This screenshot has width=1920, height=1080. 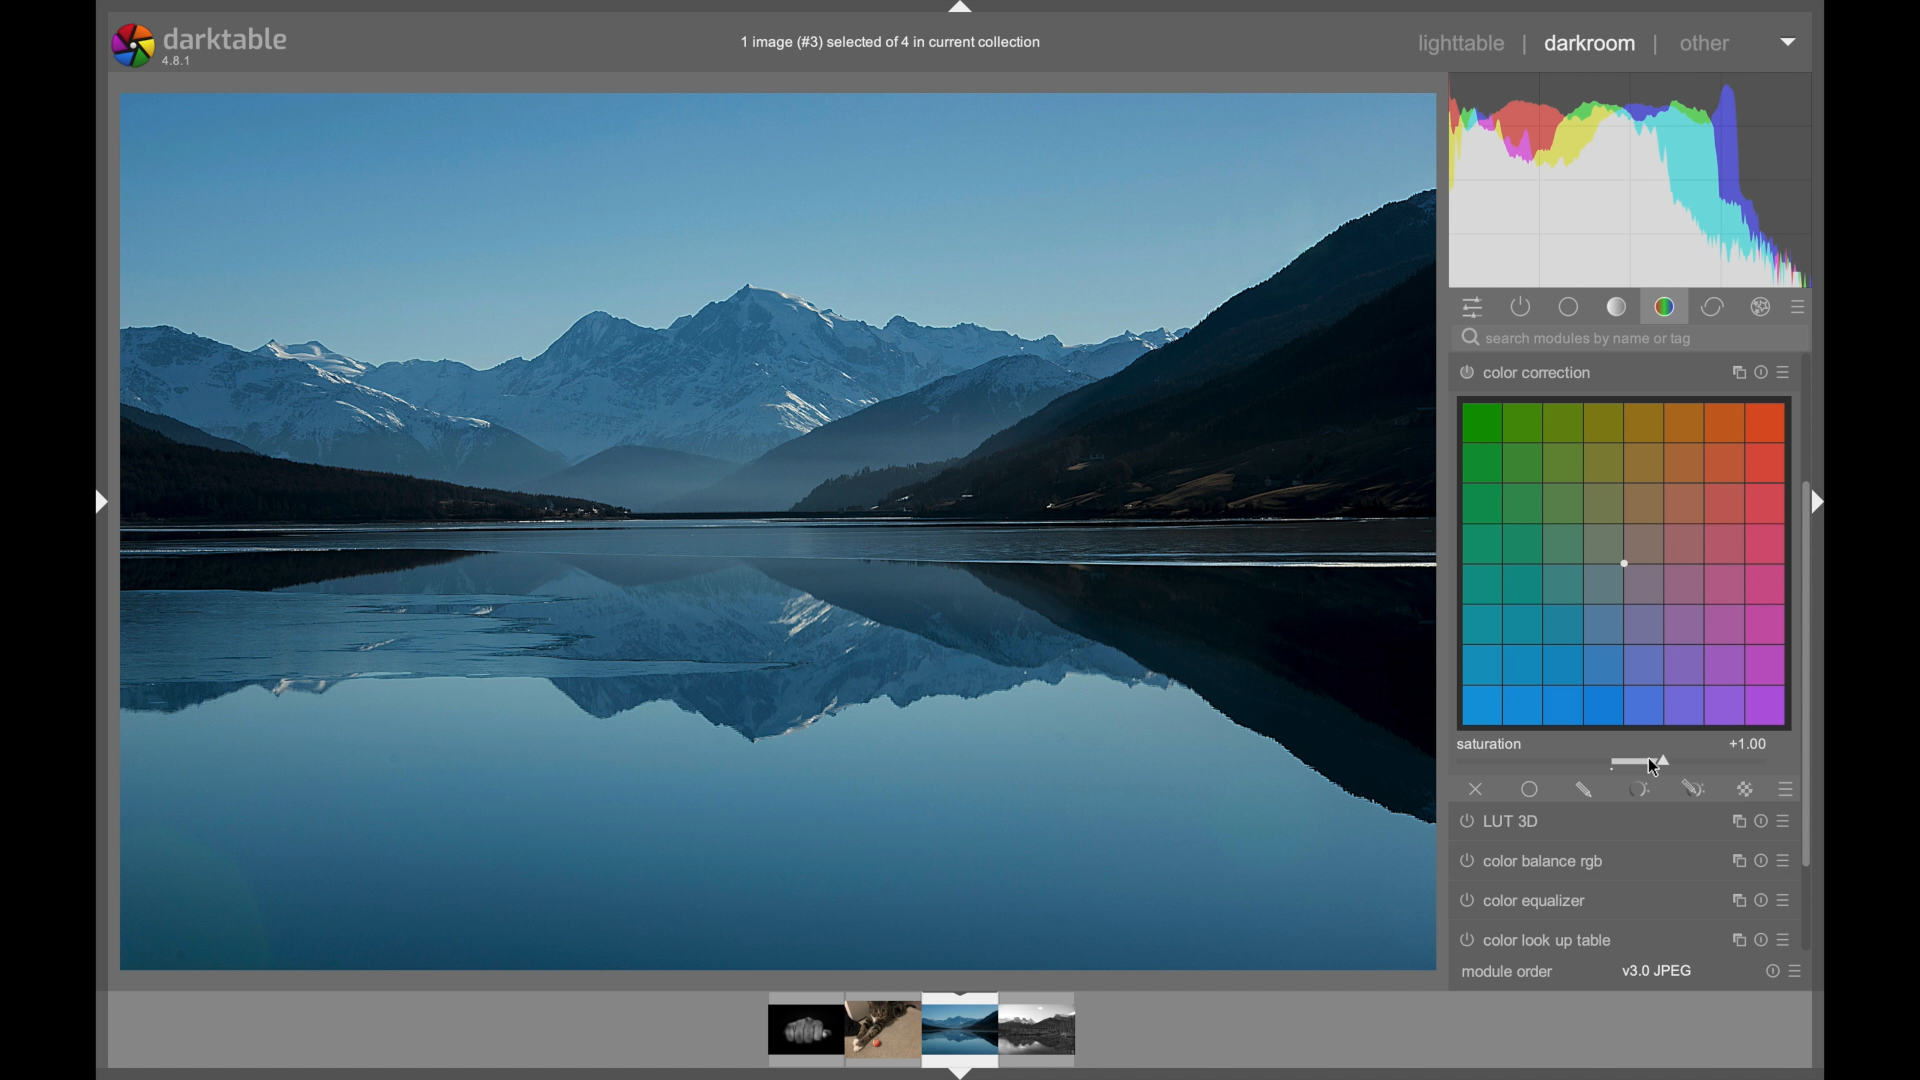 What do you see at coordinates (1746, 789) in the screenshot?
I see `raster mask` at bounding box center [1746, 789].